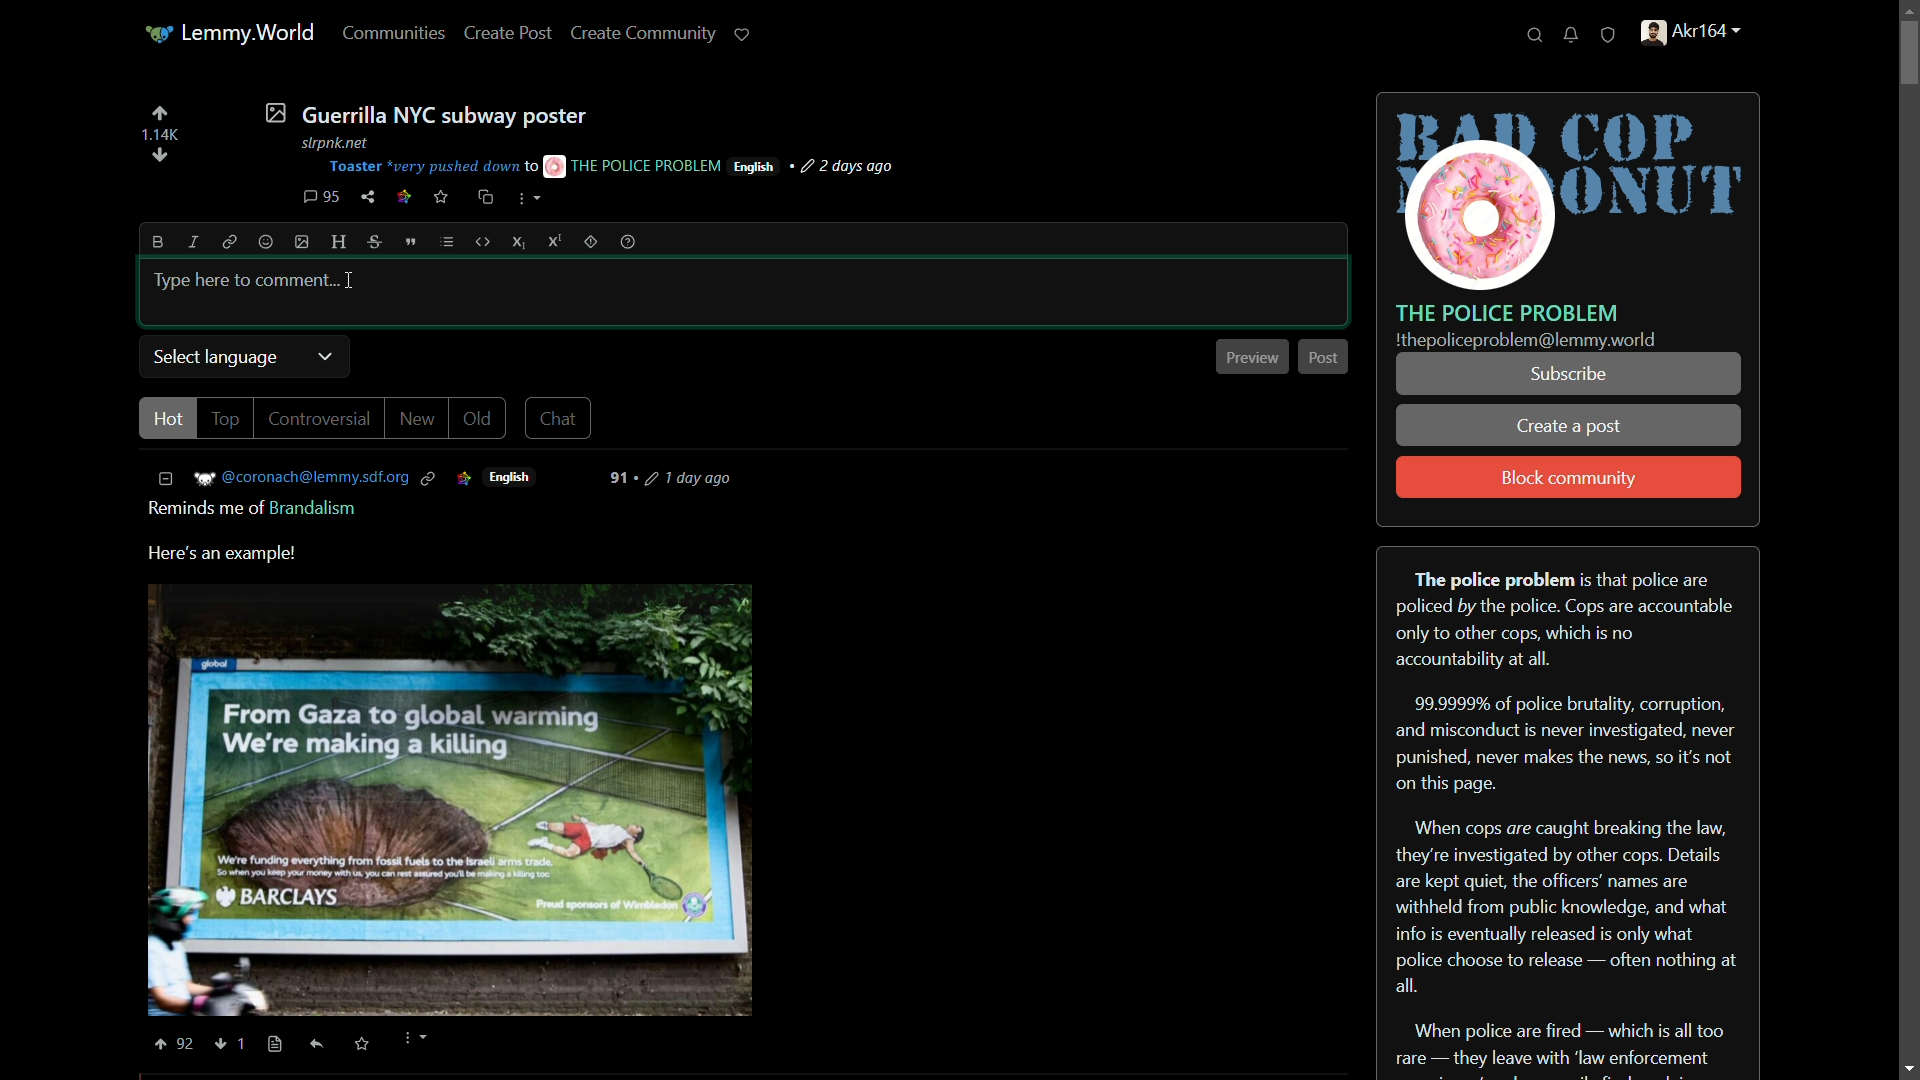 The height and width of the screenshot is (1080, 1920). Describe the element at coordinates (463, 478) in the screenshot. I see `link` at that location.